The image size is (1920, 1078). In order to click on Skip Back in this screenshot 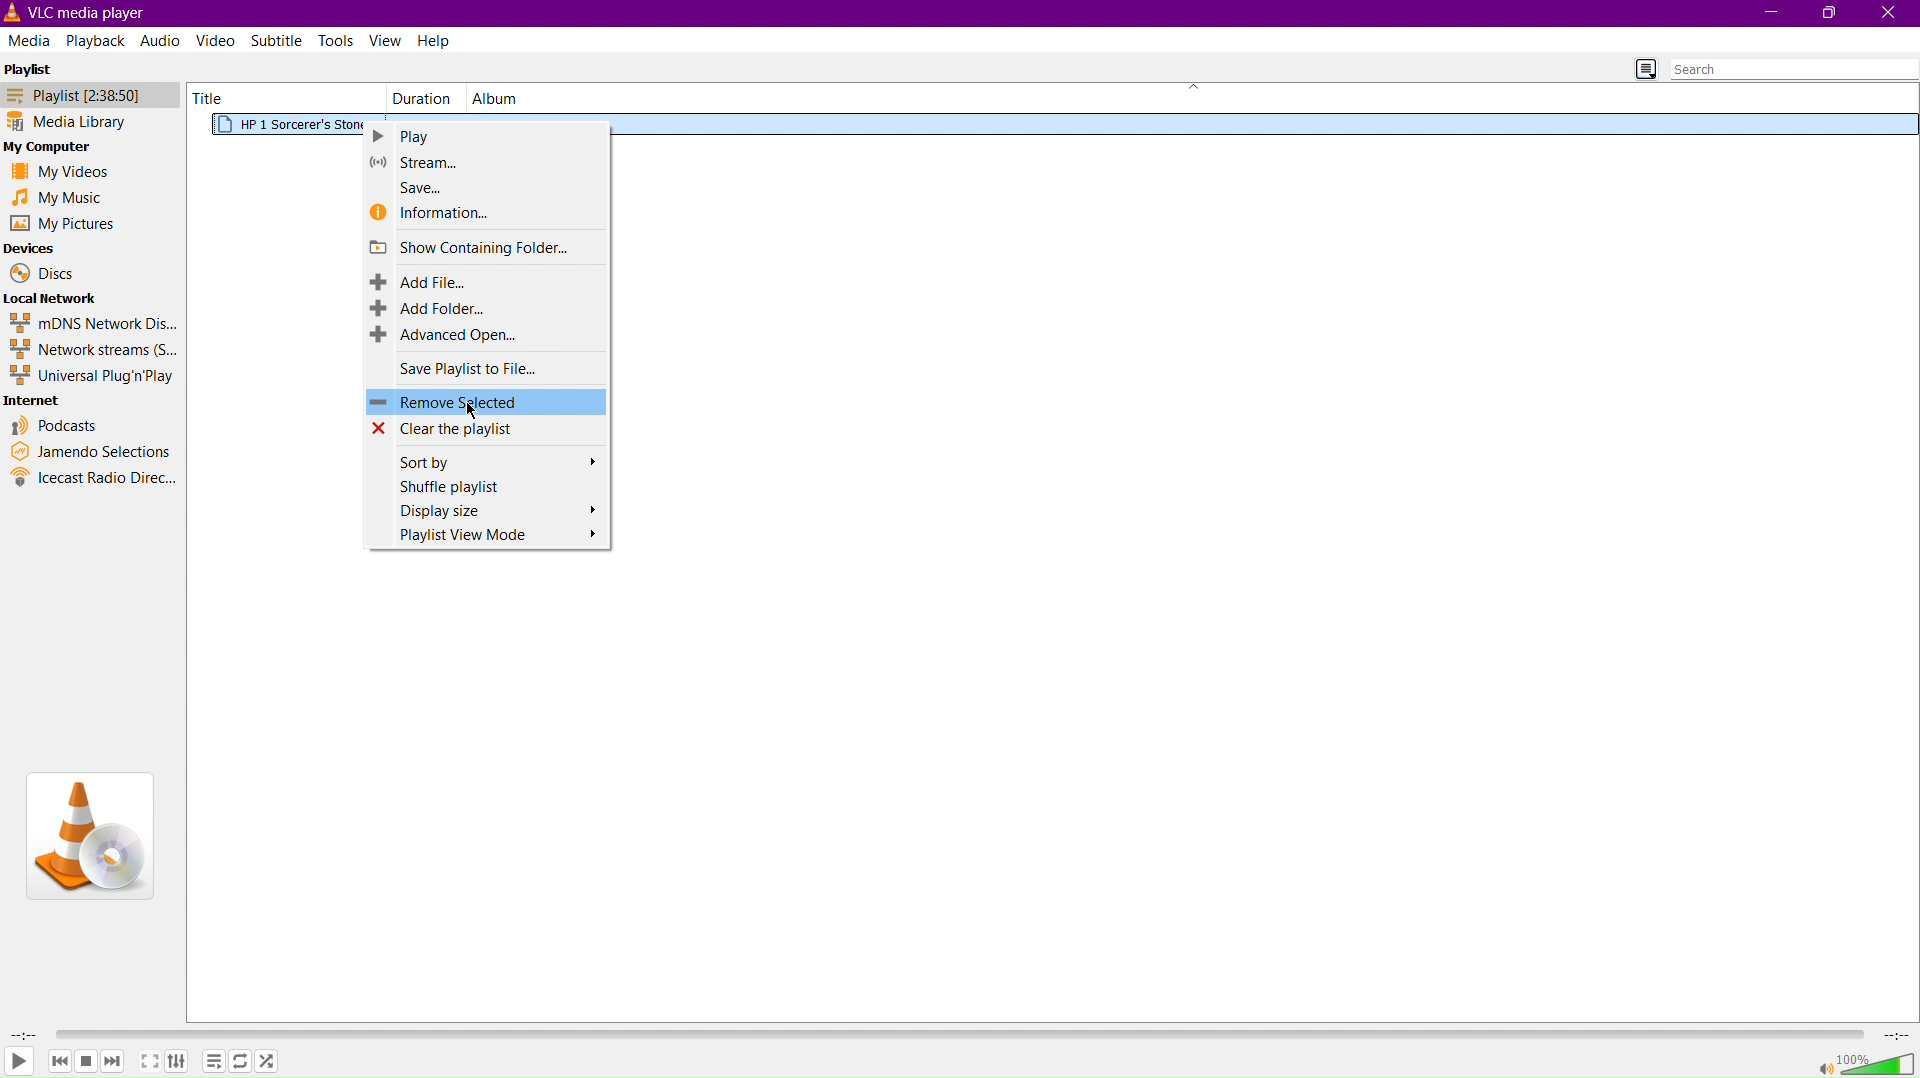, I will do `click(58, 1060)`.